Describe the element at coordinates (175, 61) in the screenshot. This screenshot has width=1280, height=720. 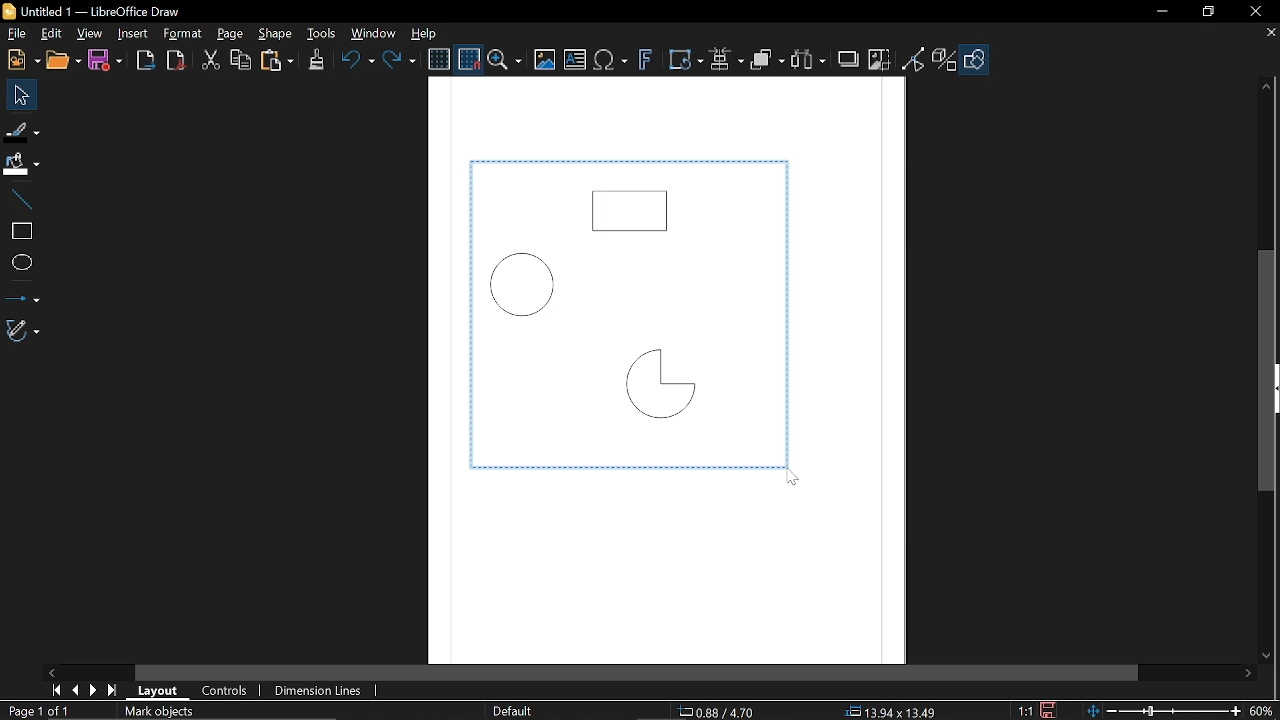
I see `Export as pdf` at that location.